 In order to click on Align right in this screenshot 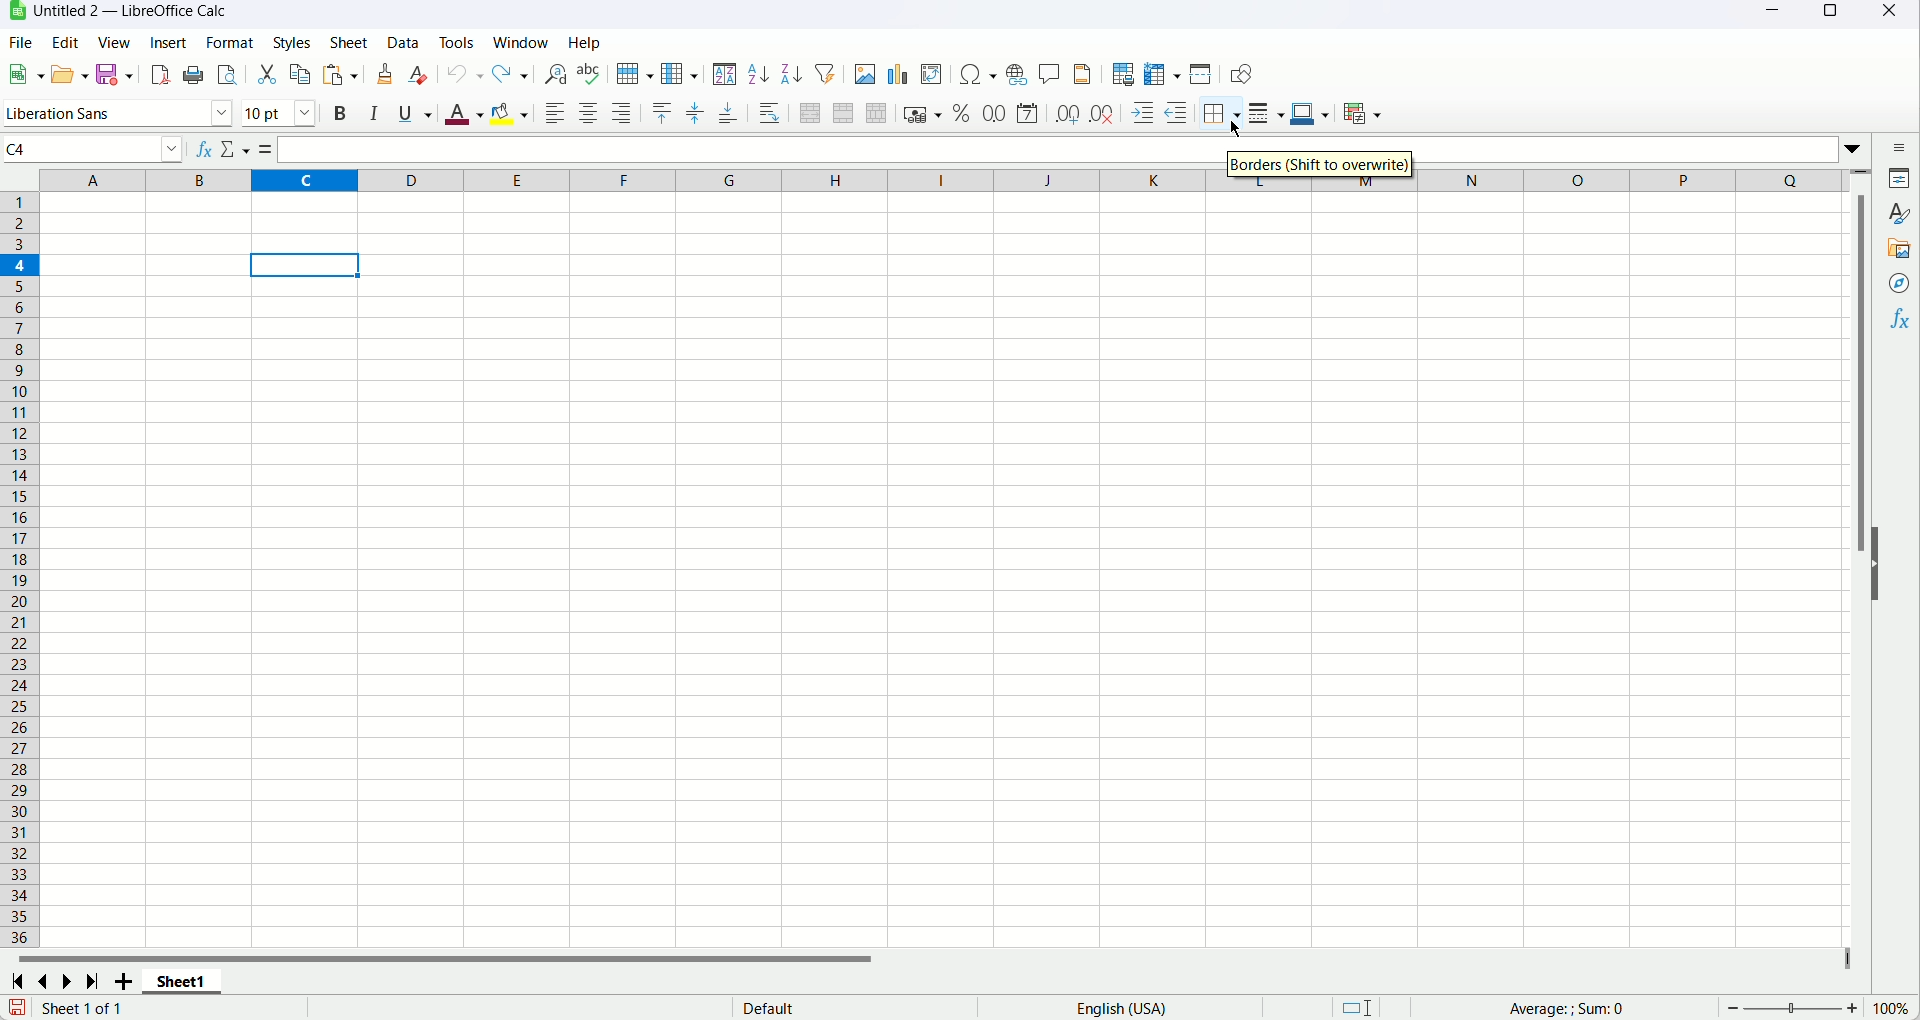, I will do `click(621, 114)`.